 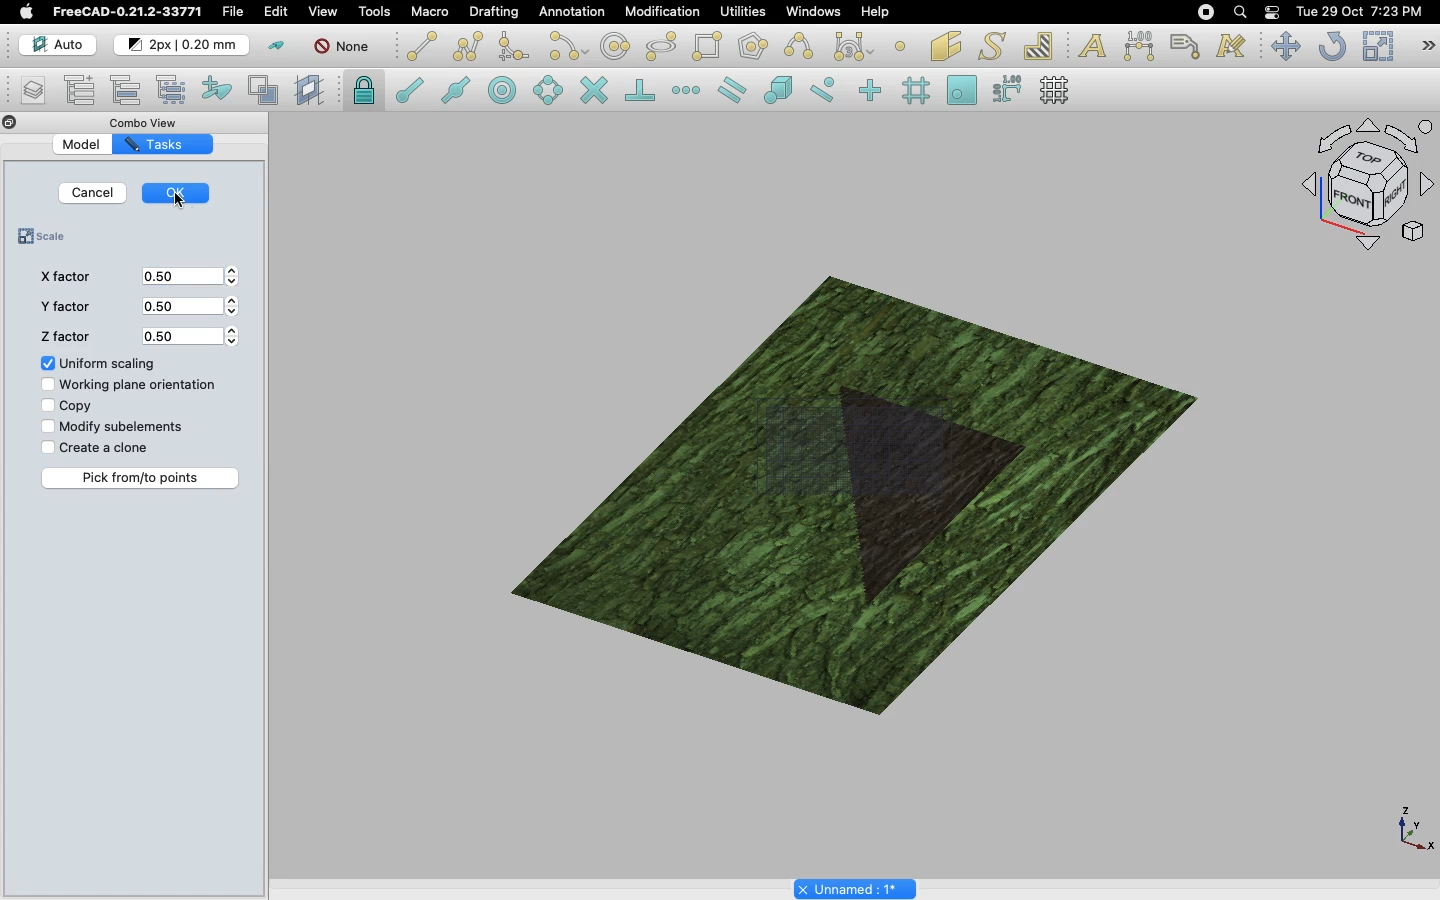 I want to click on Snap near, so click(x=822, y=91).